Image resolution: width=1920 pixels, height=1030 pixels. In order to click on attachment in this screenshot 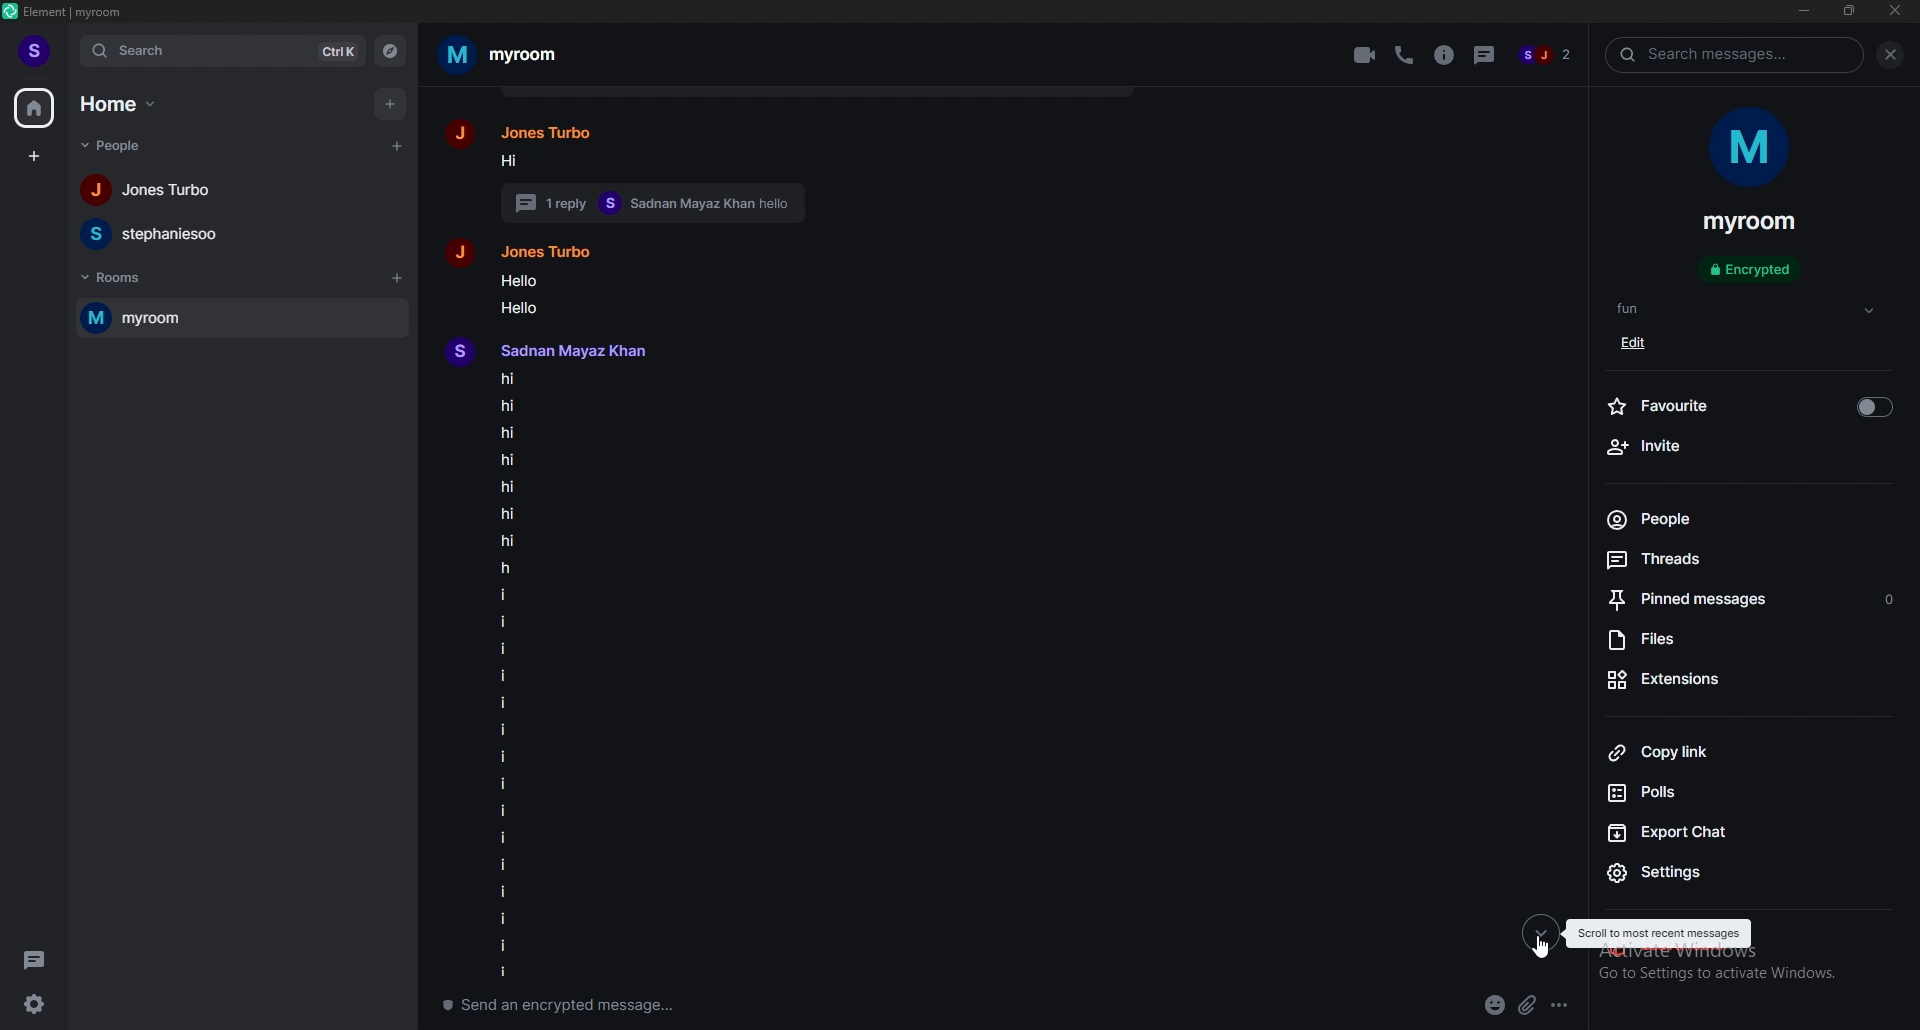, I will do `click(1526, 1004)`.